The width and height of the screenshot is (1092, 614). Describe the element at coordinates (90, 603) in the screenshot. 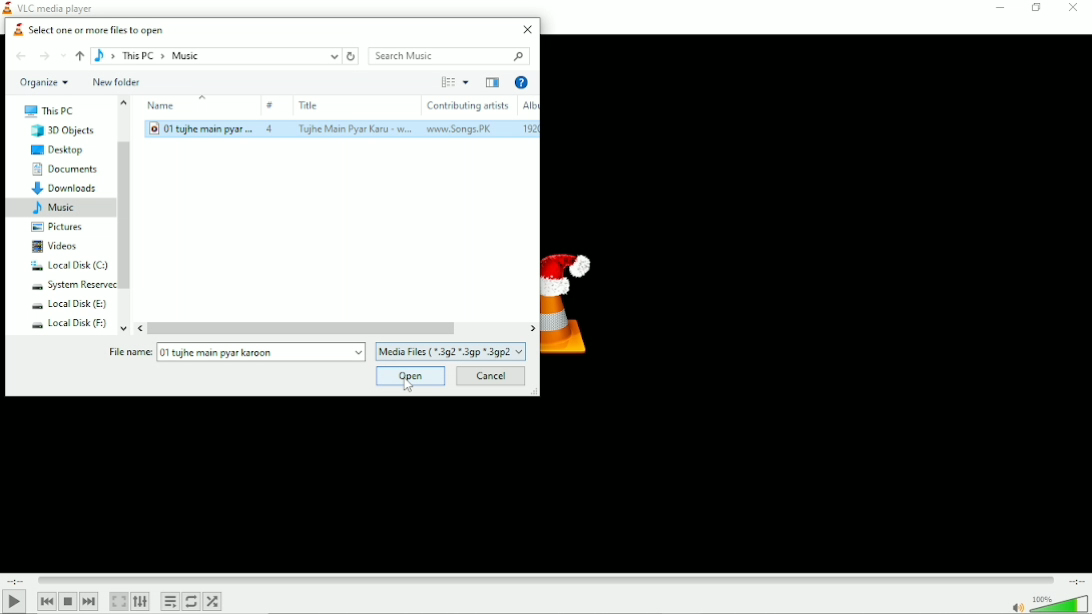

I see `Next` at that location.